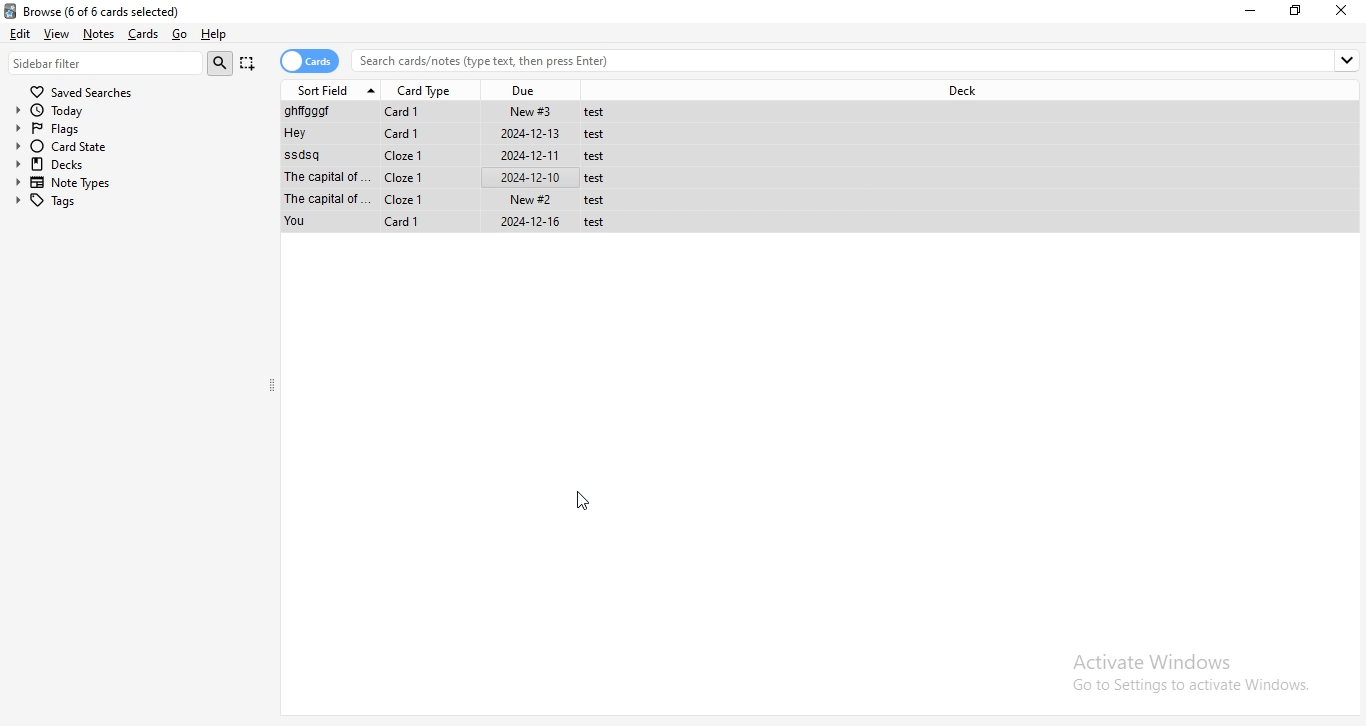 This screenshot has width=1366, height=726. Describe the element at coordinates (428, 89) in the screenshot. I see `card type` at that location.